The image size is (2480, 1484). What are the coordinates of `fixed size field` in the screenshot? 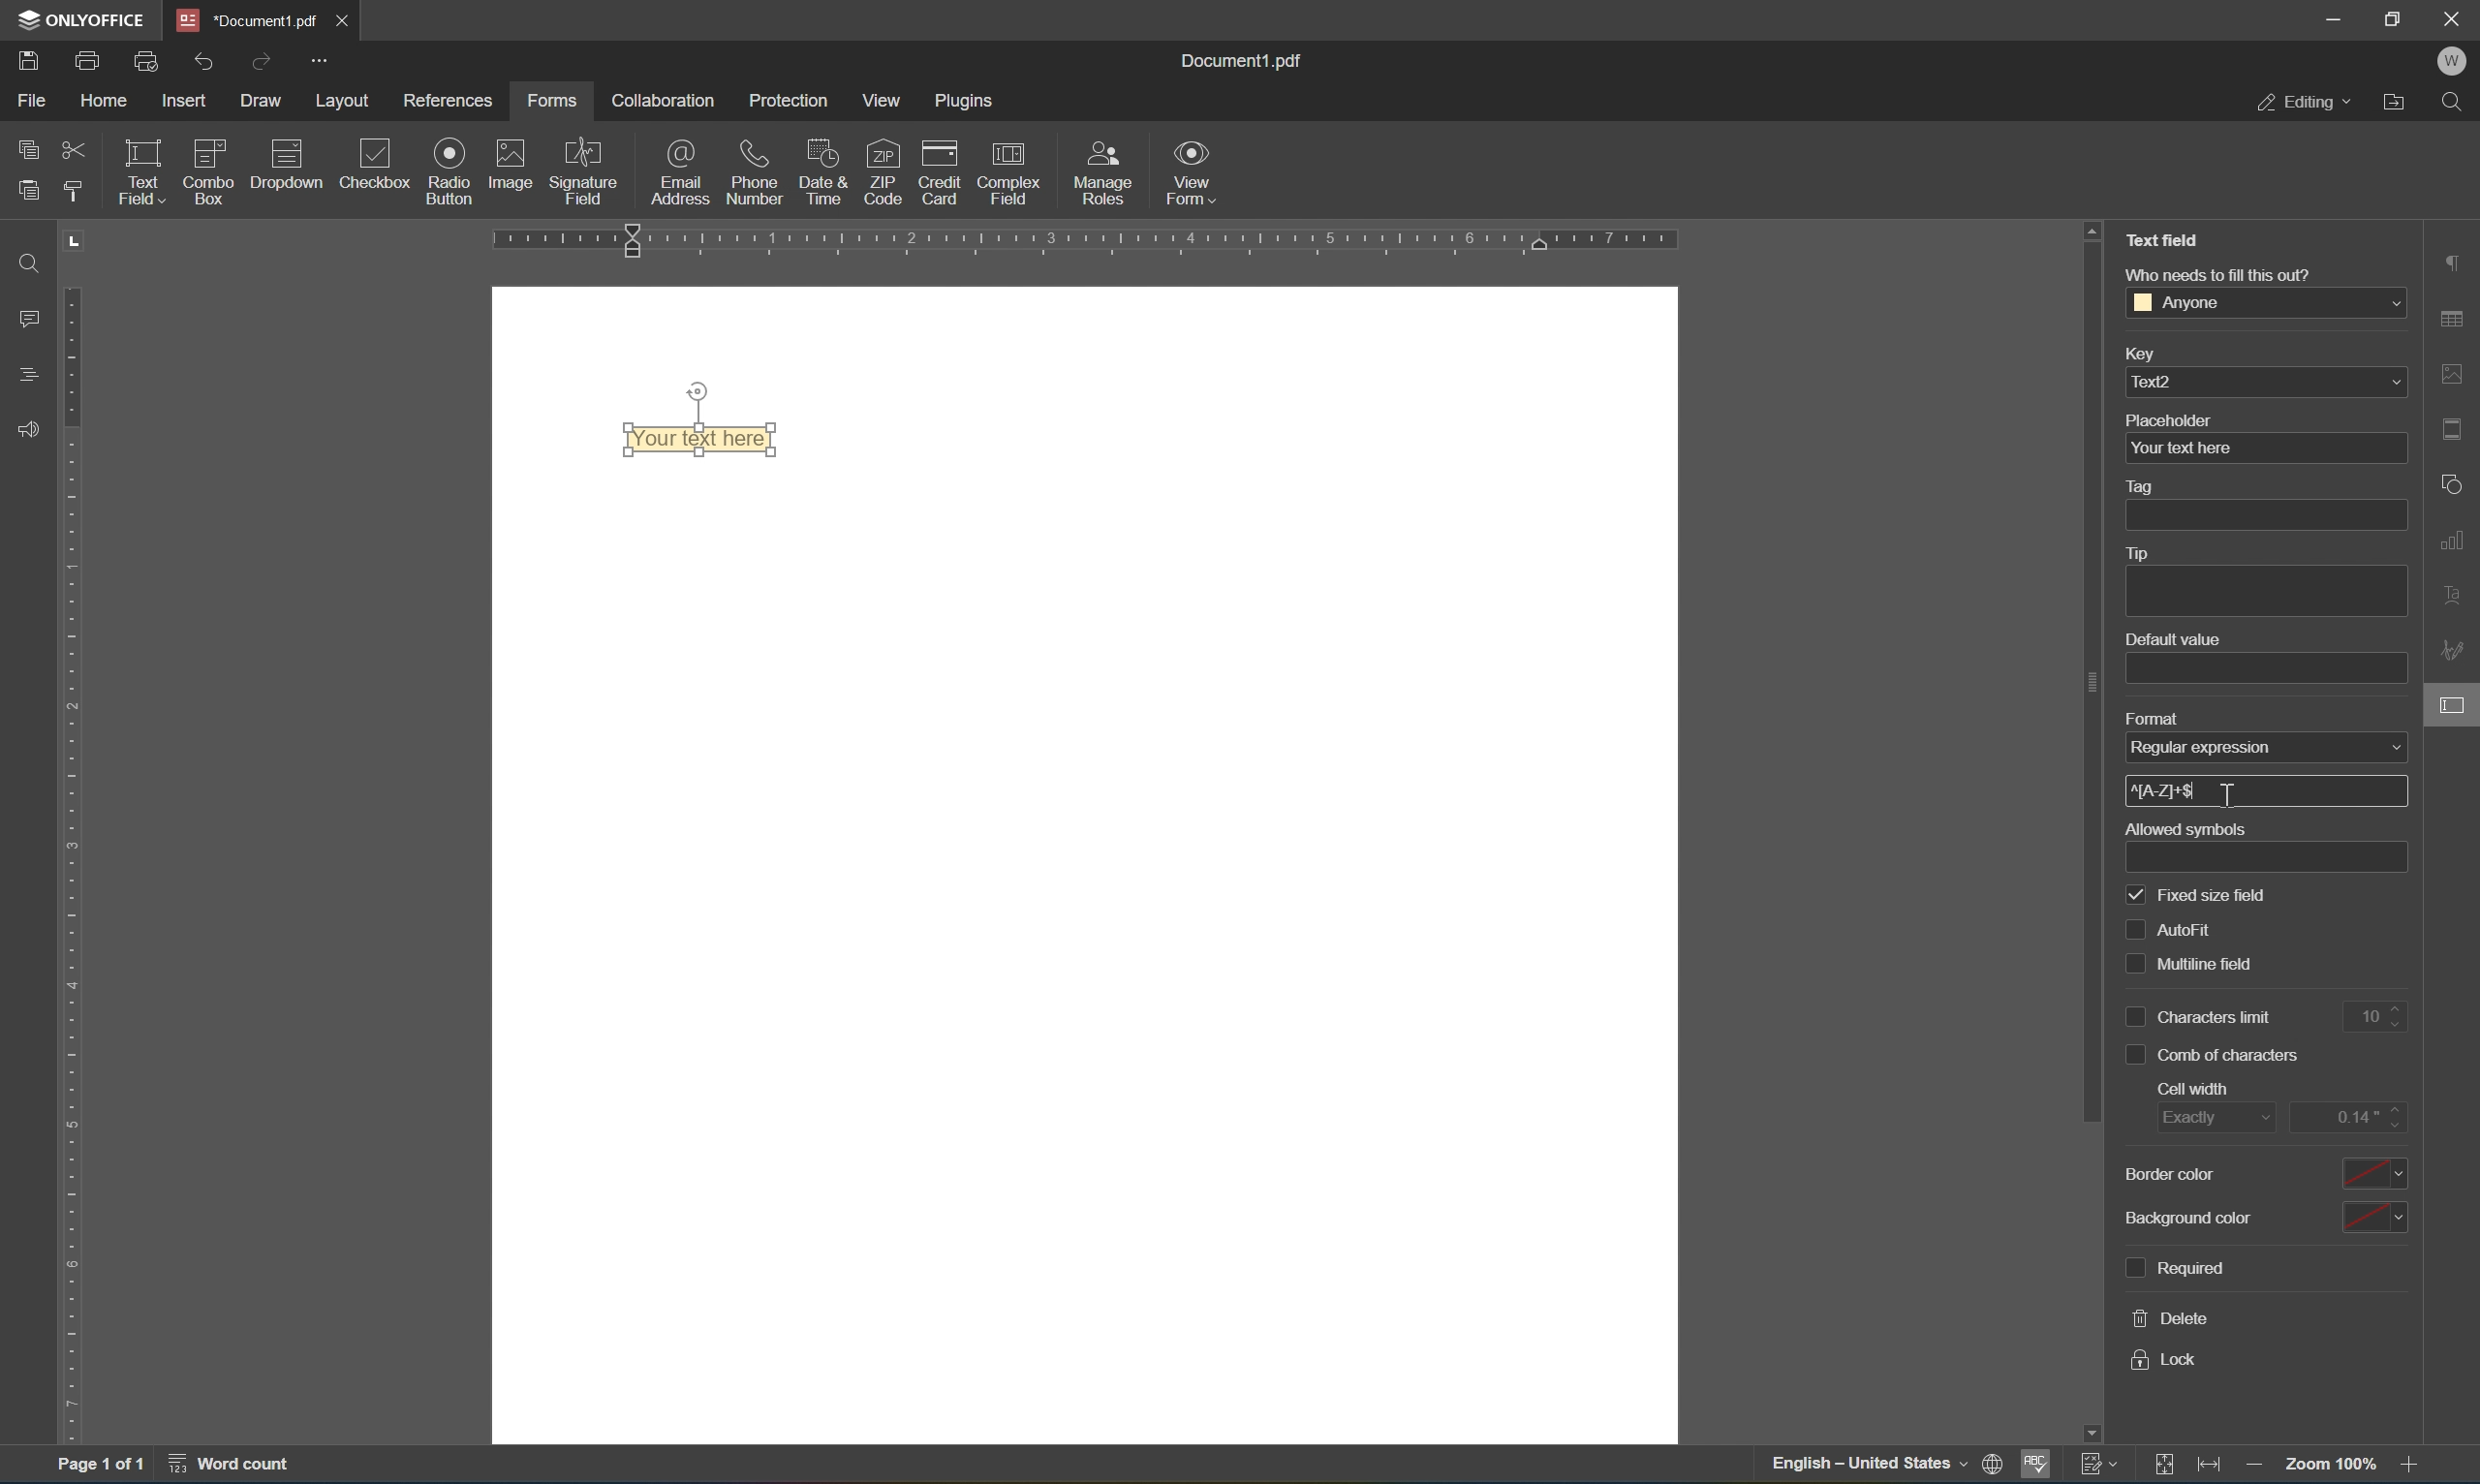 It's located at (2195, 895).